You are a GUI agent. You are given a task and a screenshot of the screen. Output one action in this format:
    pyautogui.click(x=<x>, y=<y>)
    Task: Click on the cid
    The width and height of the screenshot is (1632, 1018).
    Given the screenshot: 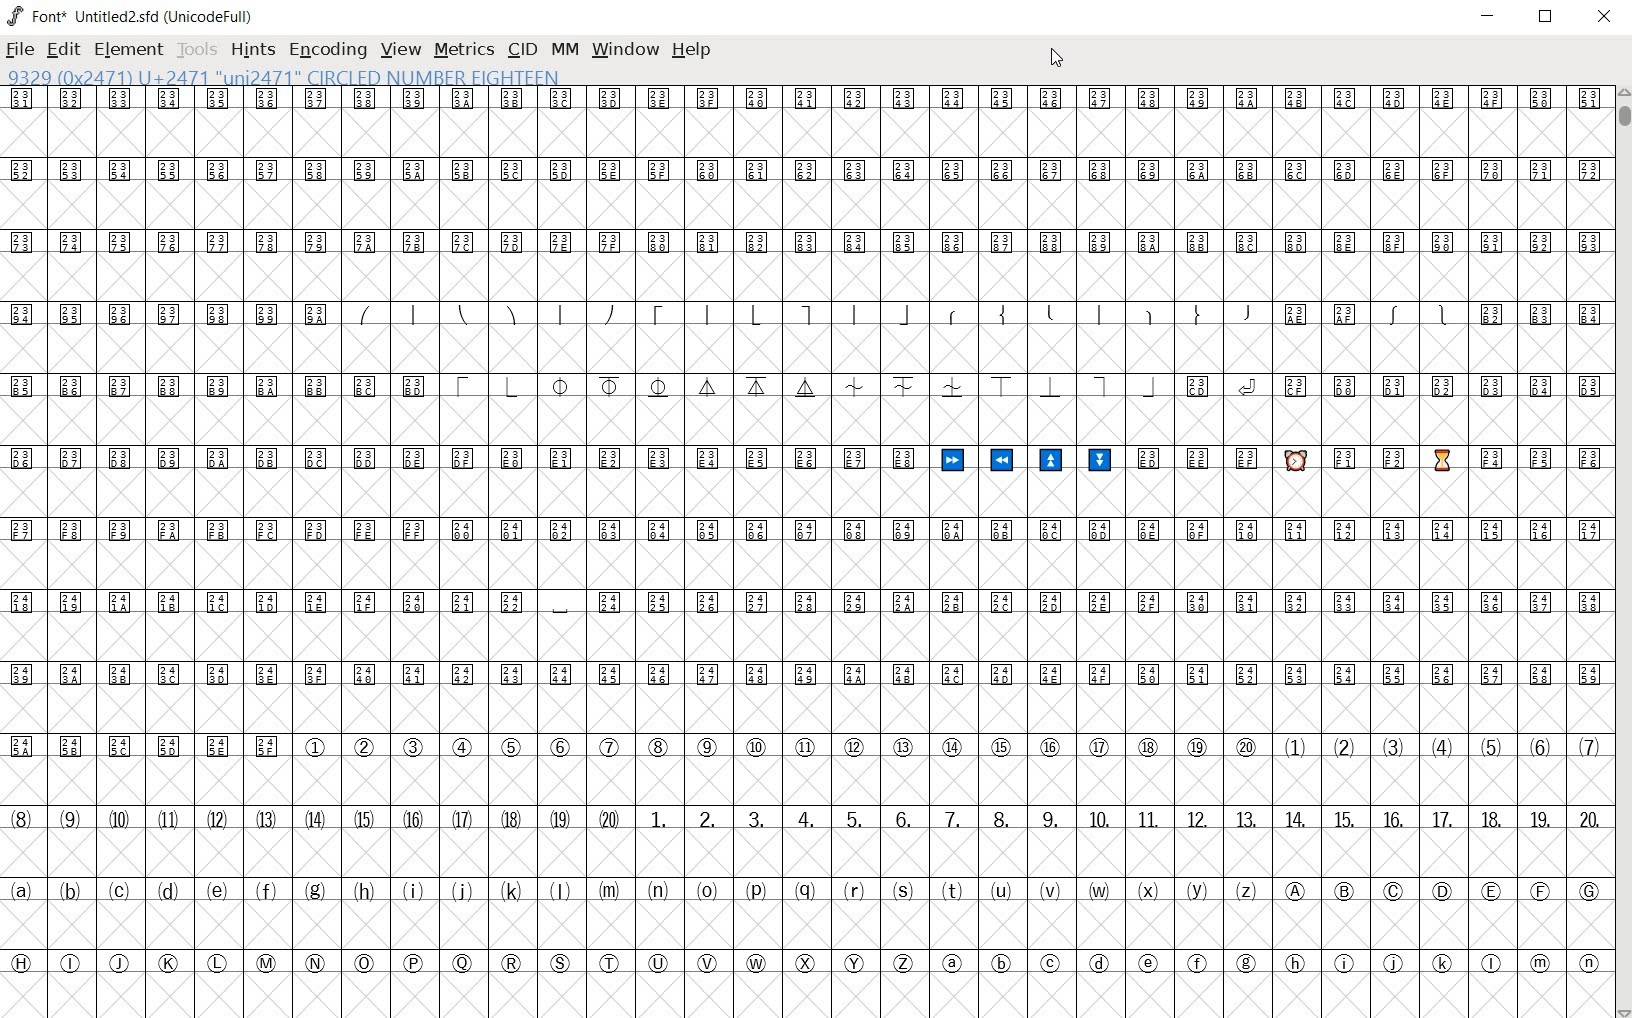 What is the action you would take?
    pyautogui.click(x=522, y=48)
    